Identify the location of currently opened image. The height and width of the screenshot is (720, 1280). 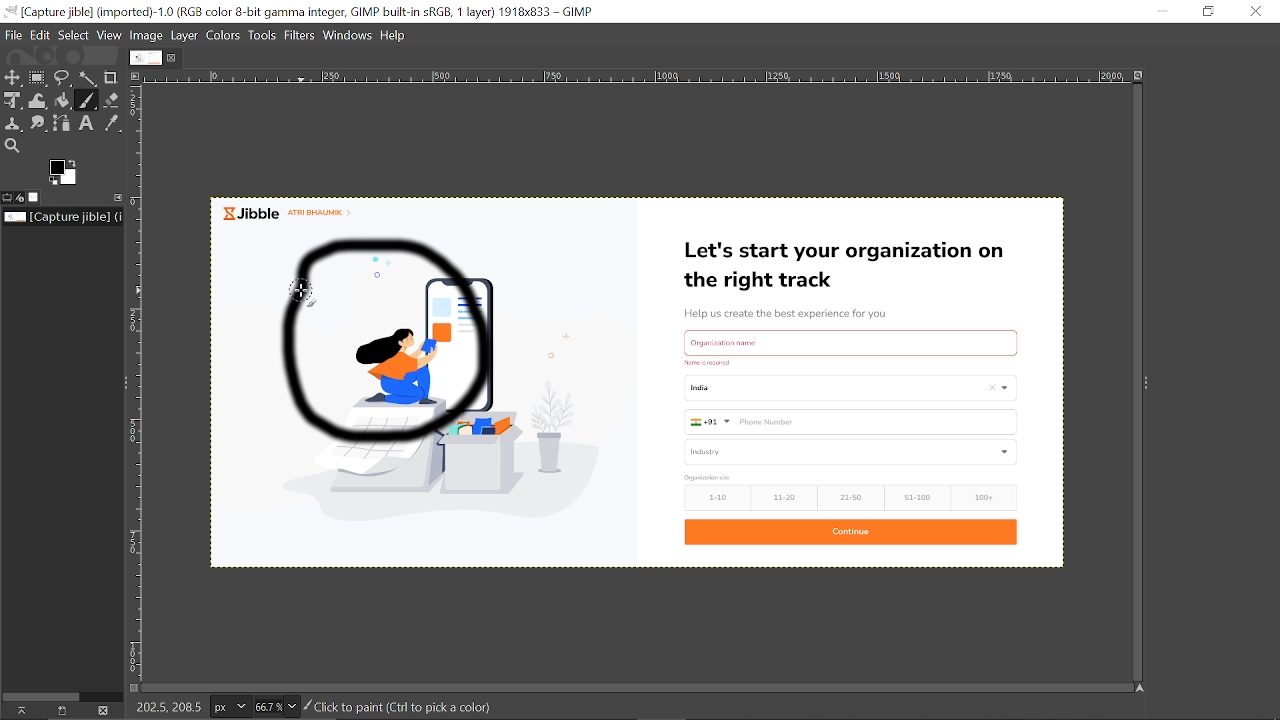
(359, 217).